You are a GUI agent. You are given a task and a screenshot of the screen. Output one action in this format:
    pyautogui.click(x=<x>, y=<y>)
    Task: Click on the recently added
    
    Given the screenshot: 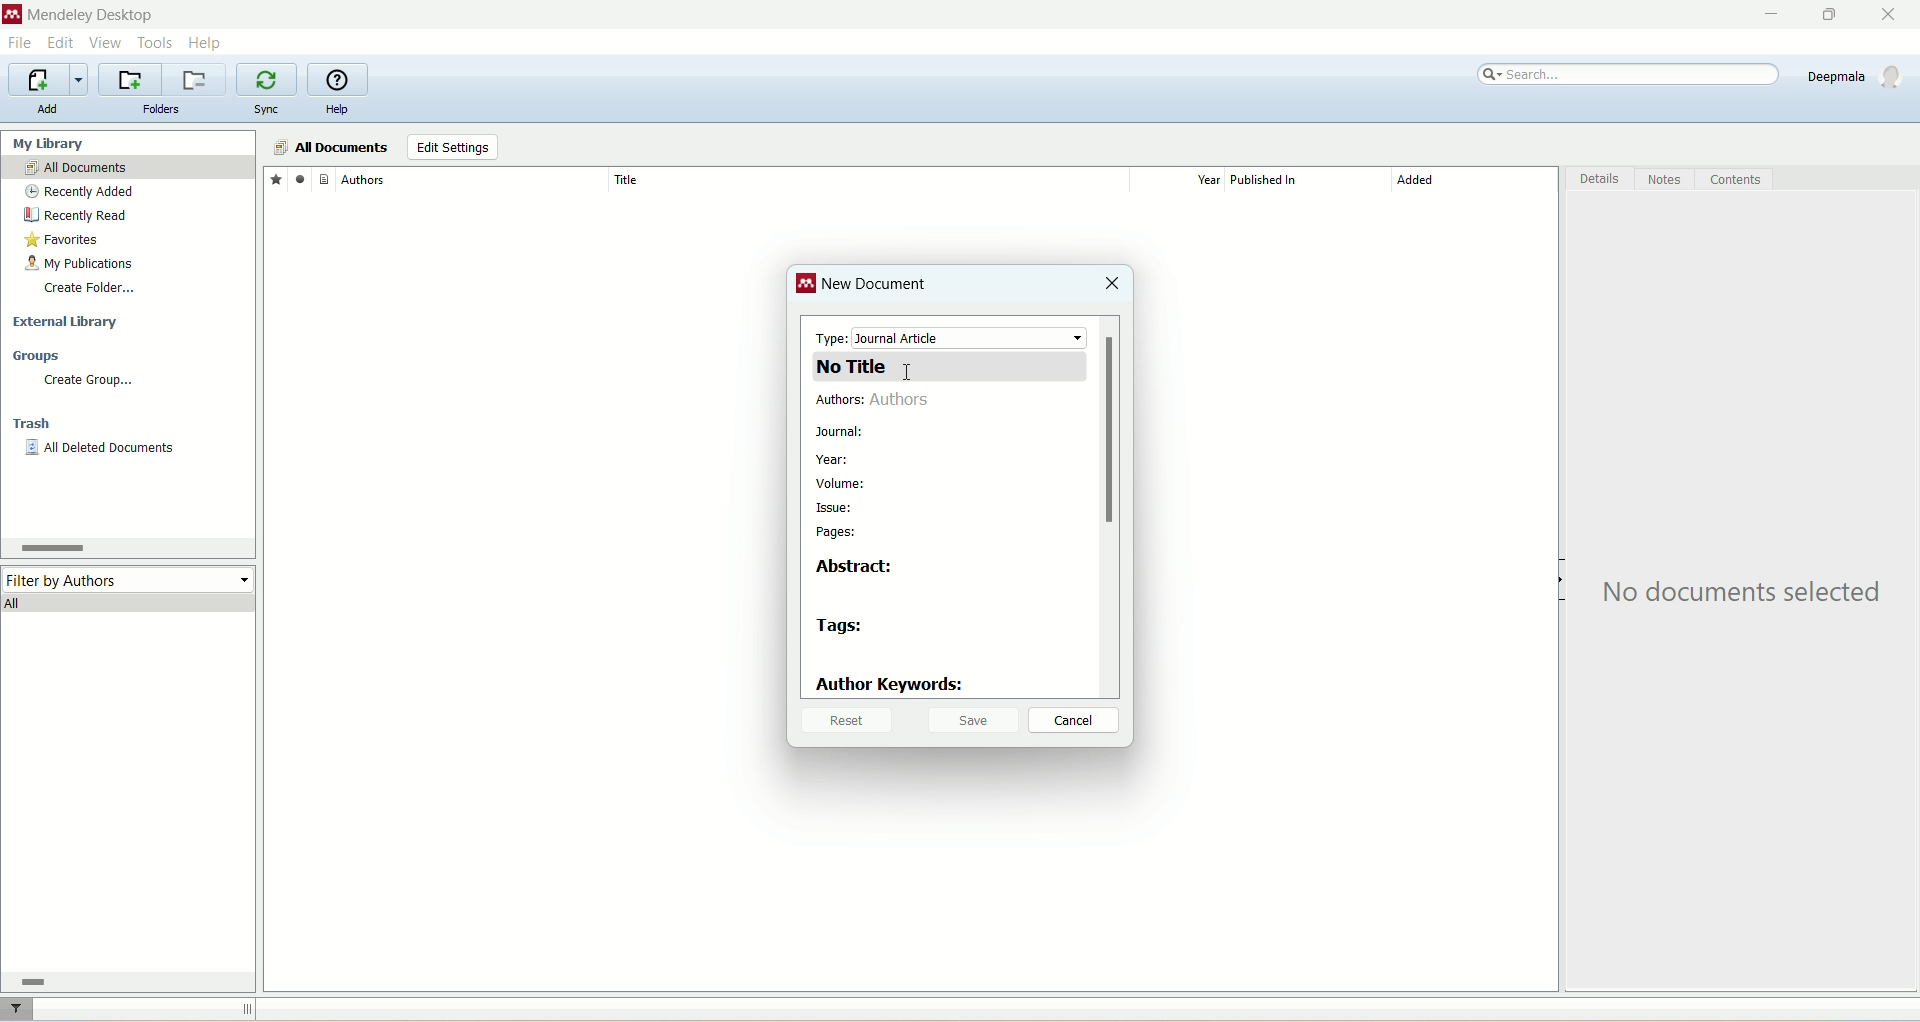 What is the action you would take?
    pyautogui.click(x=80, y=192)
    